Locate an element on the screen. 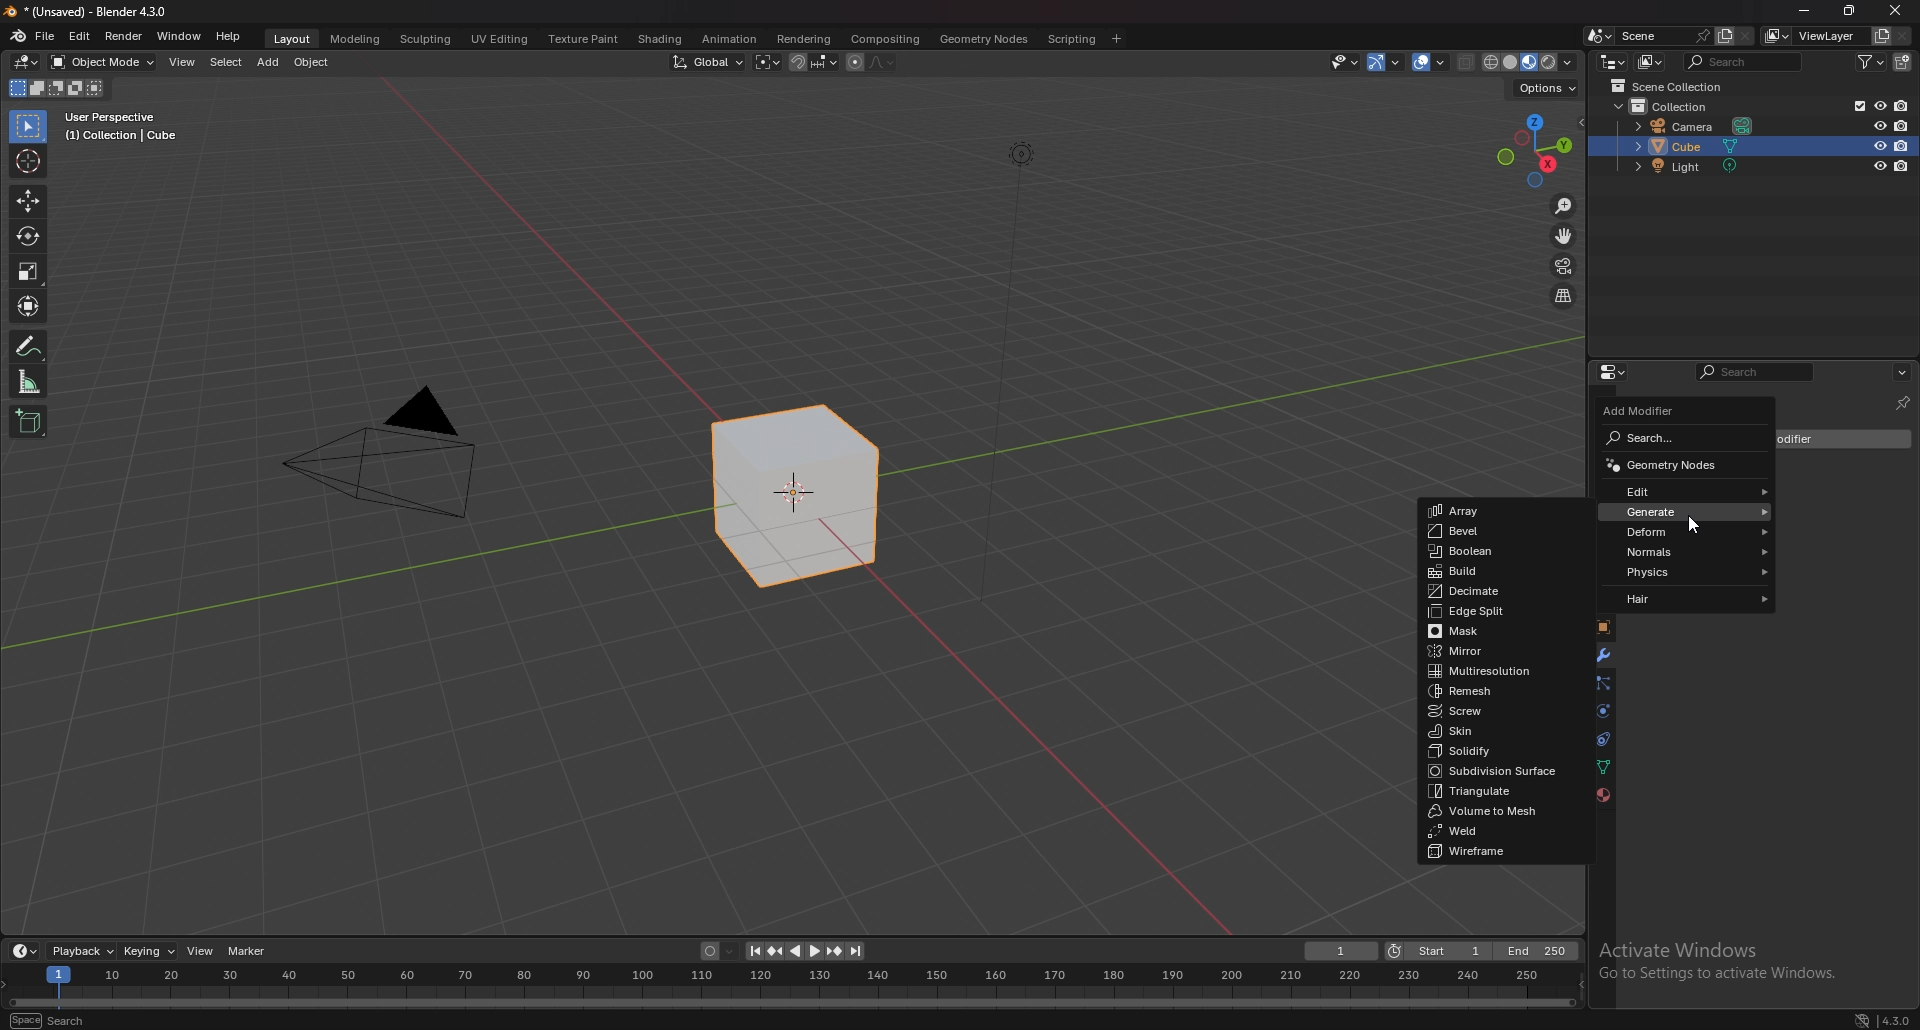  end is located at coordinates (1539, 950).